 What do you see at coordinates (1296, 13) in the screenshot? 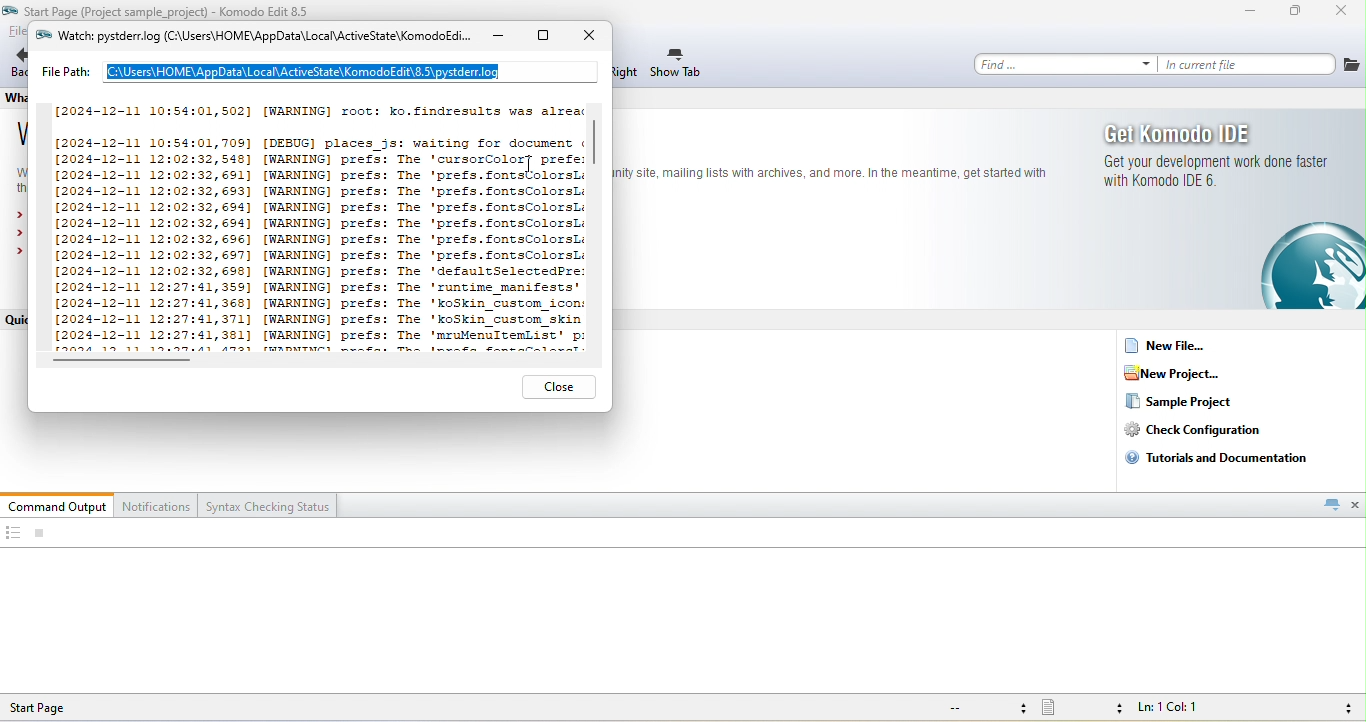
I see `maximize` at bounding box center [1296, 13].